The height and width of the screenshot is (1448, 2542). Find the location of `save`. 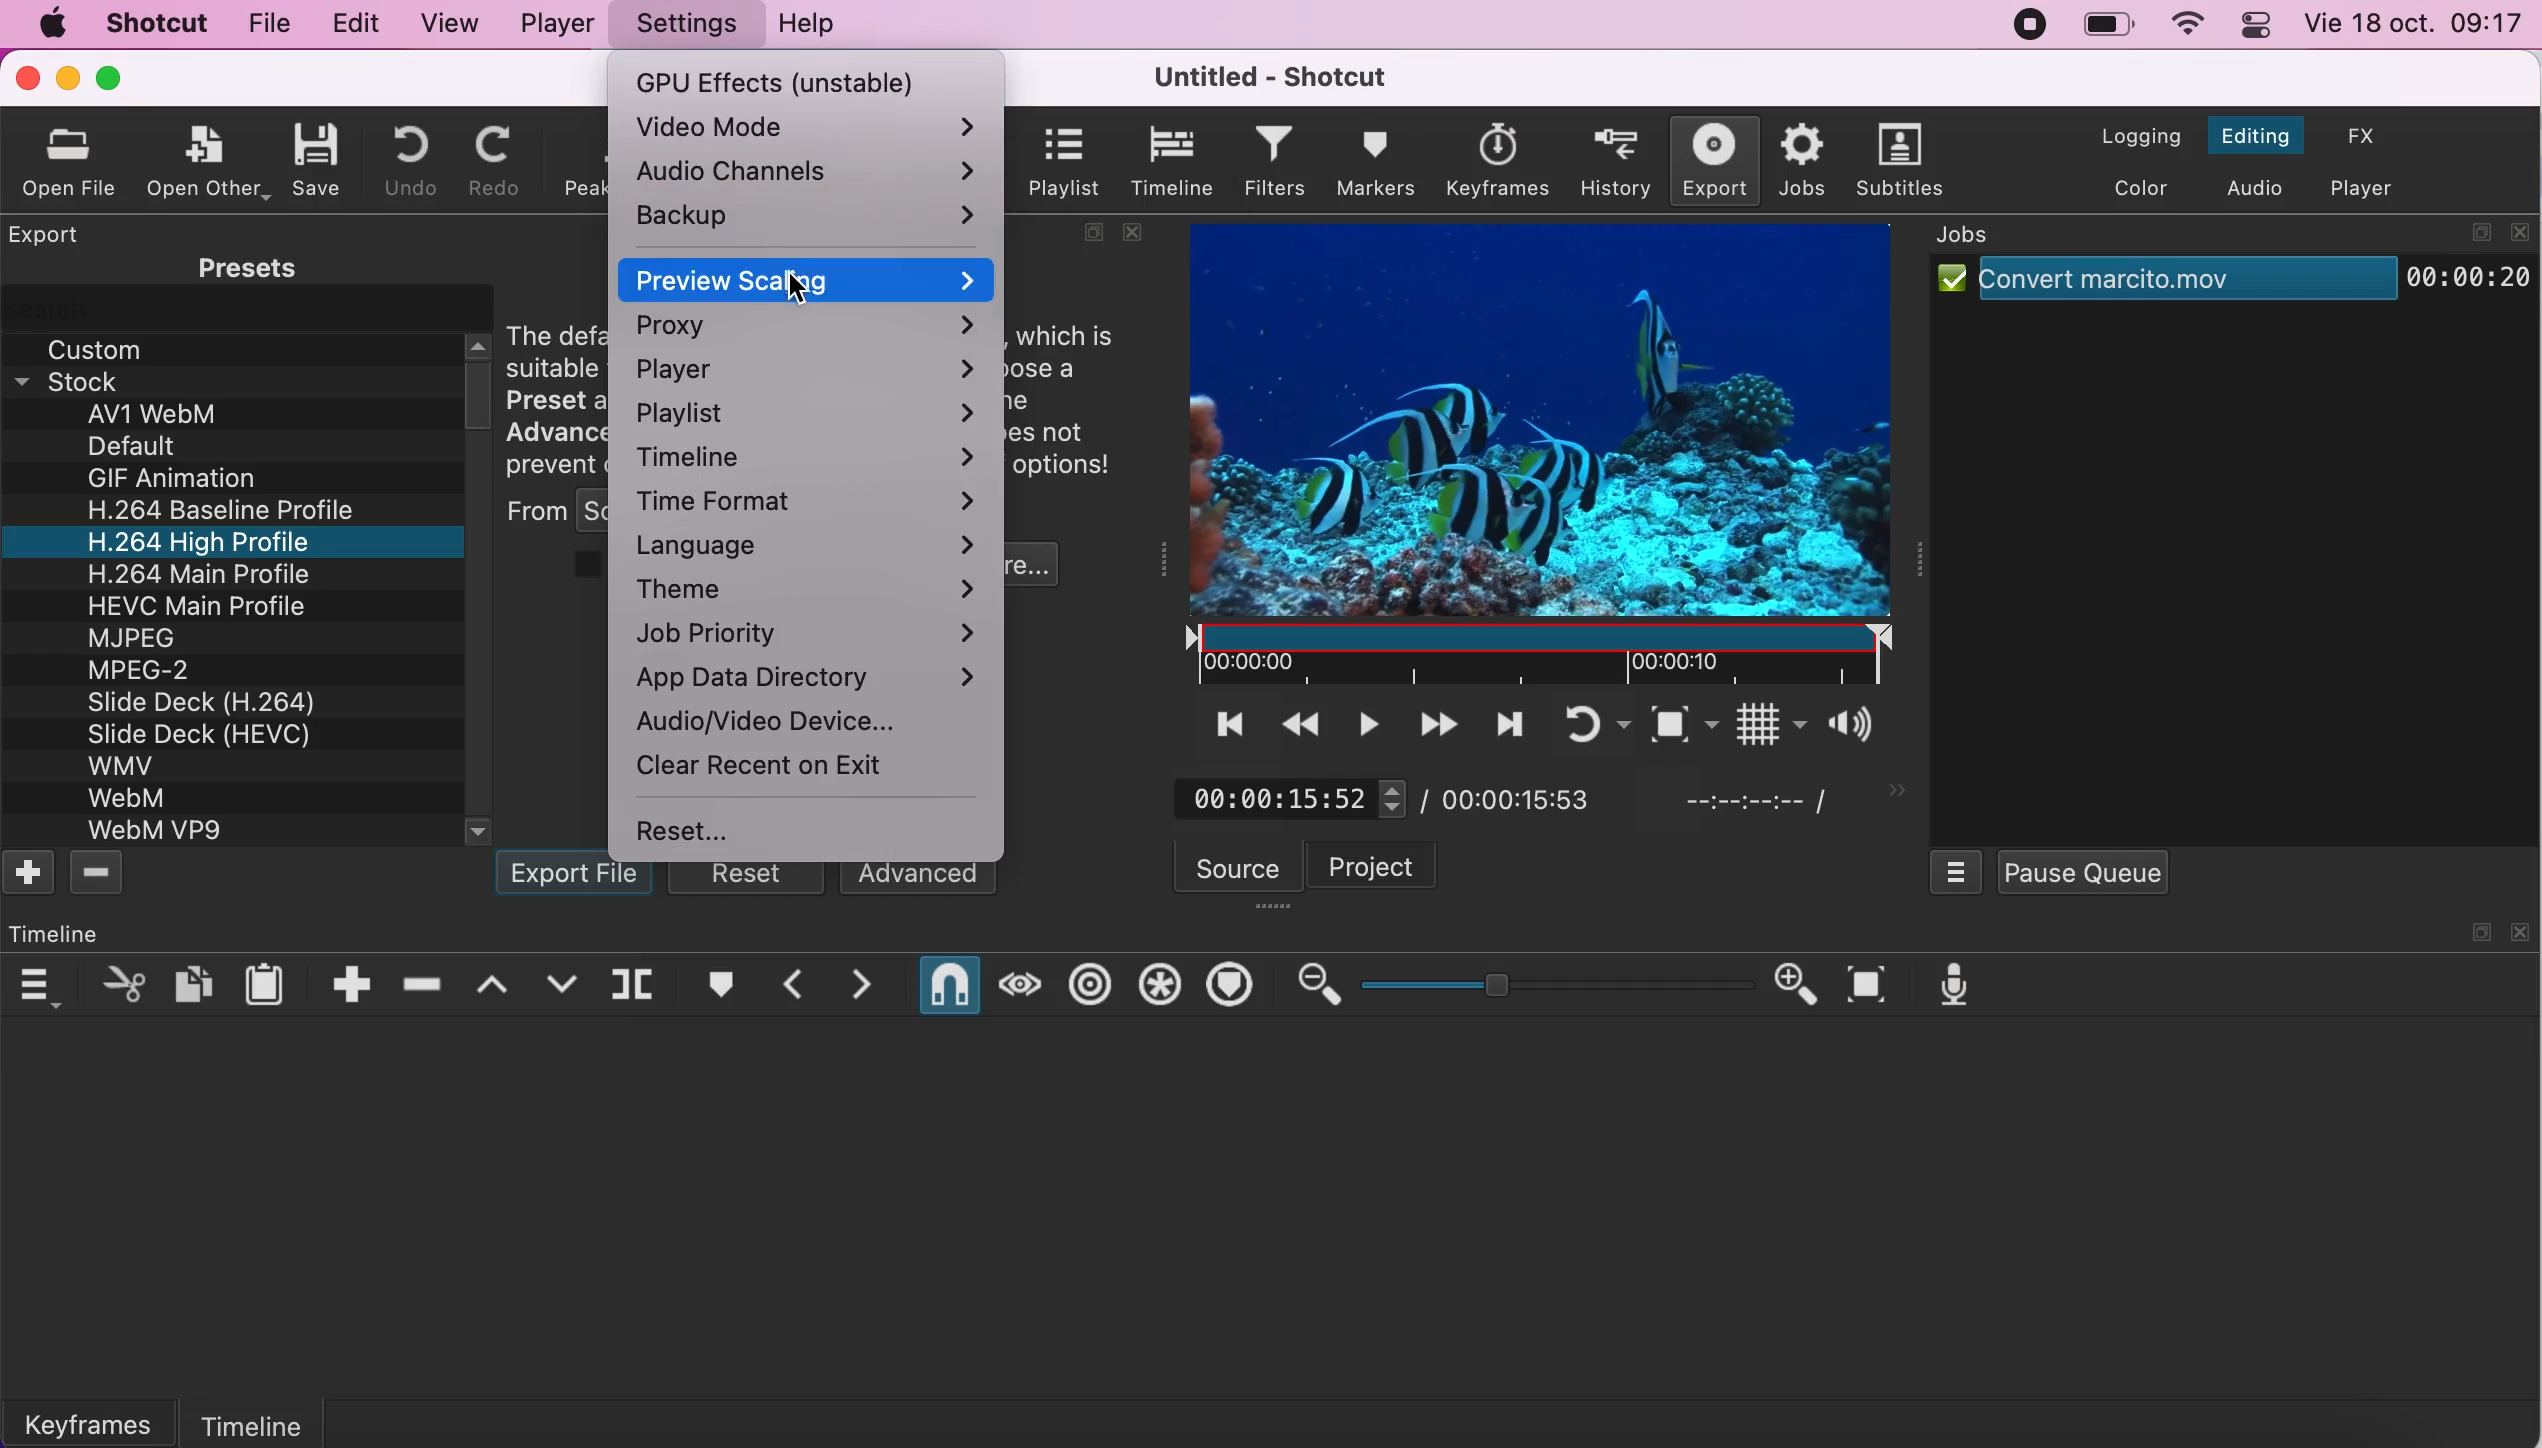

save is located at coordinates (318, 156).